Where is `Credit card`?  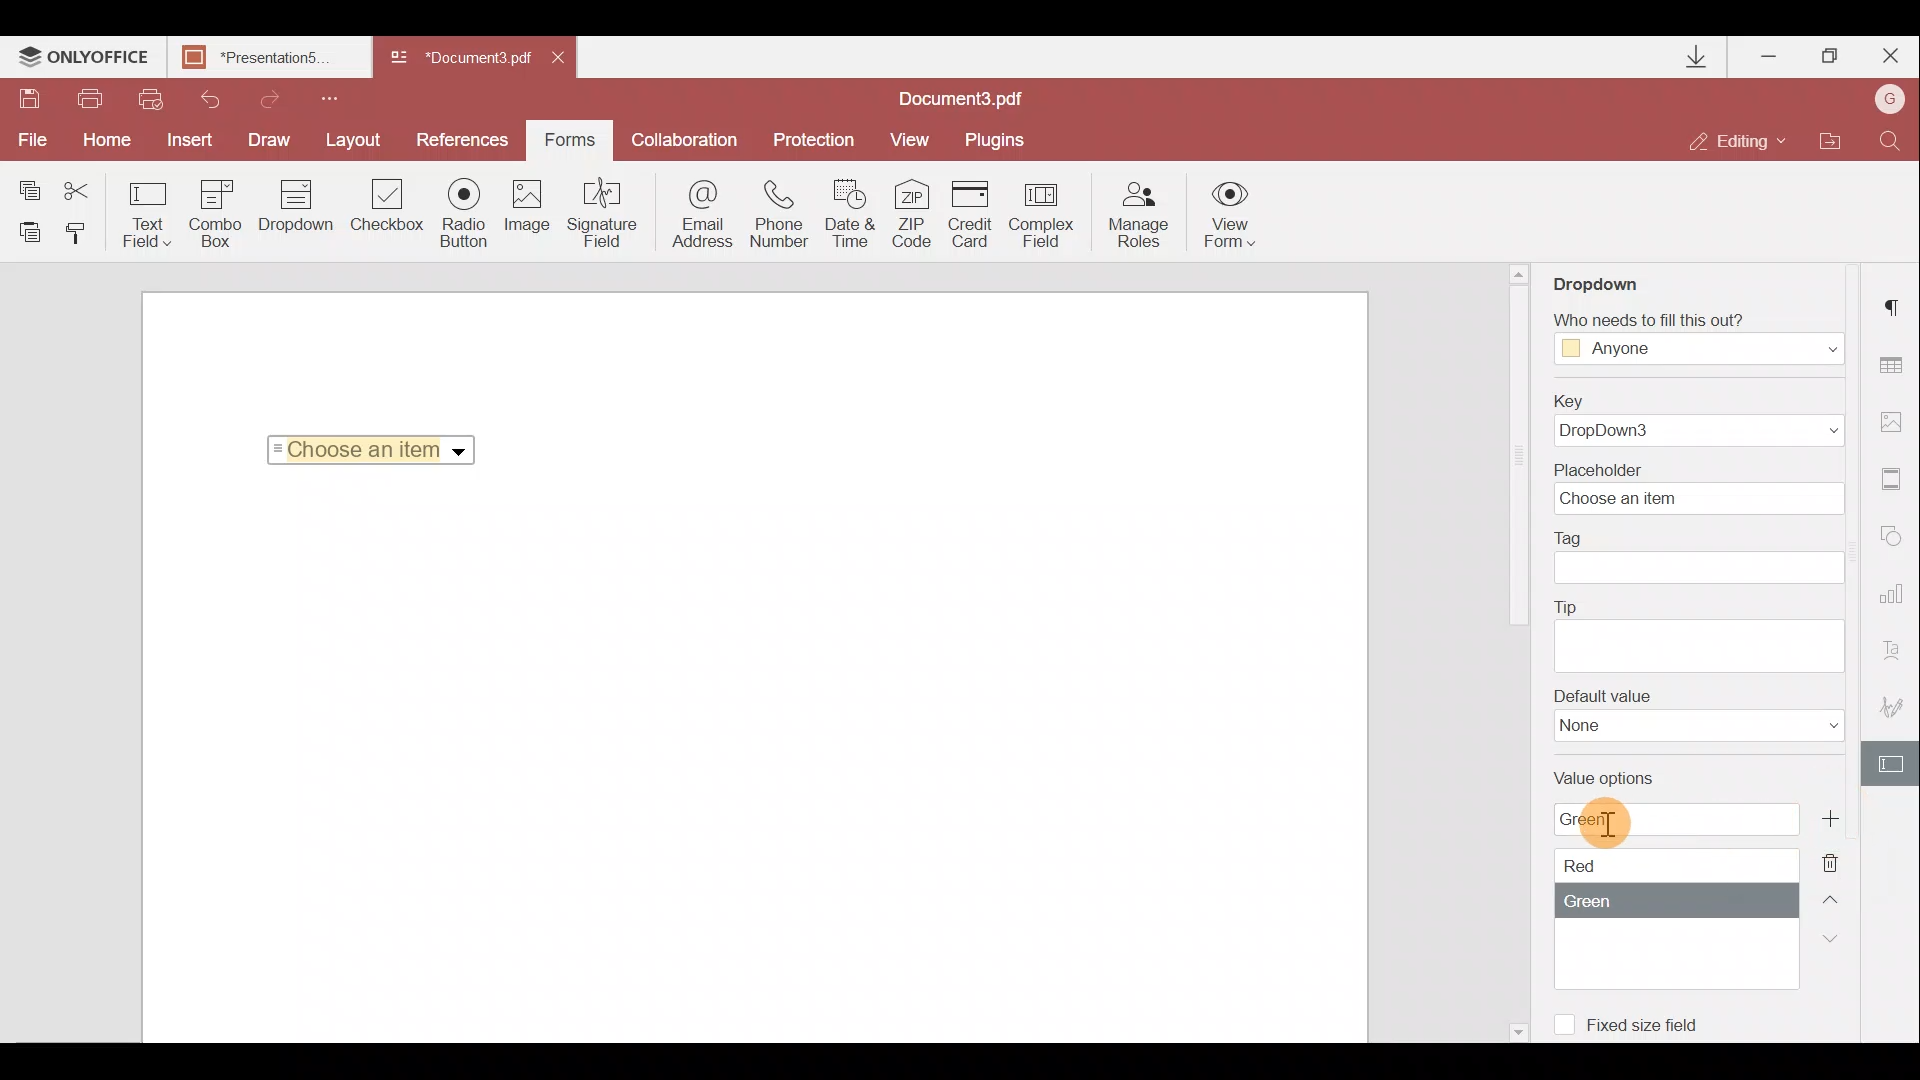
Credit card is located at coordinates (973, 212).